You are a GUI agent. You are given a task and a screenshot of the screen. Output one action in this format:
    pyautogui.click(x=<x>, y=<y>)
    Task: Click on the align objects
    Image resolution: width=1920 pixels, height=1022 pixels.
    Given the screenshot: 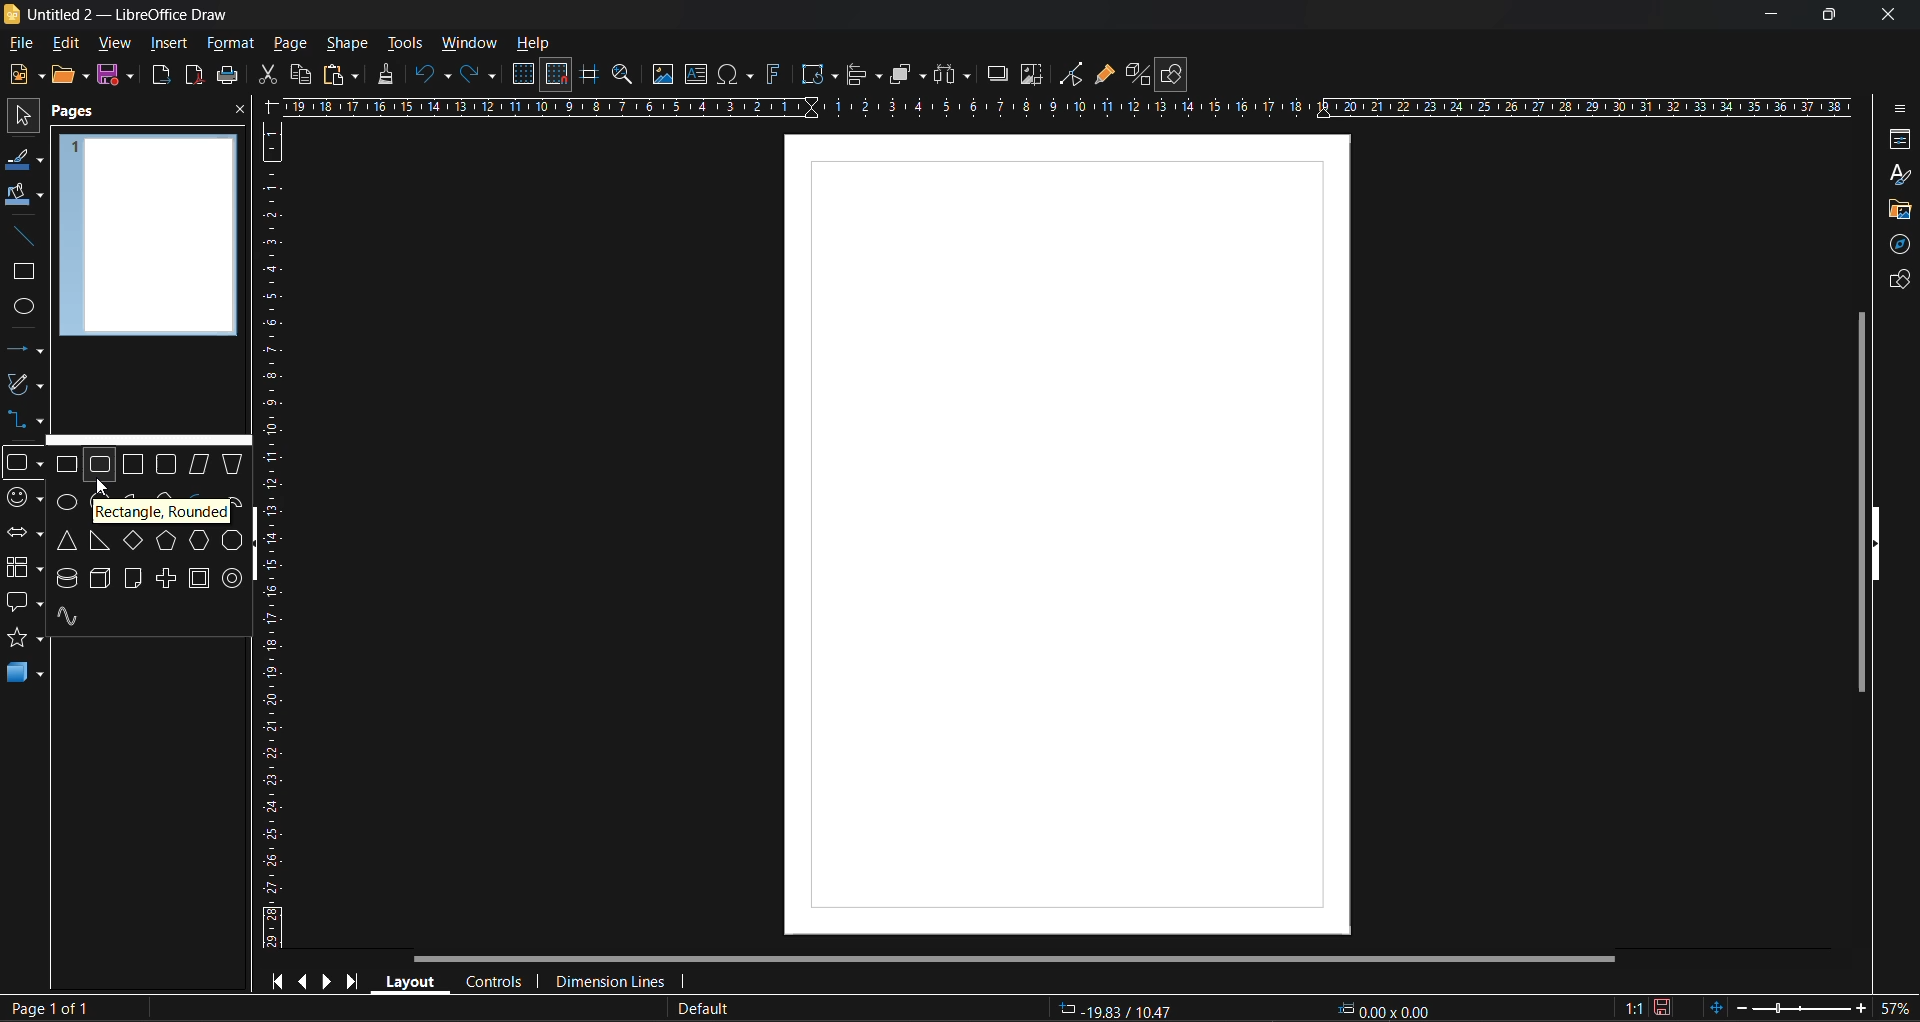 What is the action you would take?
    pyautogui.click(x=866, y=77)
    